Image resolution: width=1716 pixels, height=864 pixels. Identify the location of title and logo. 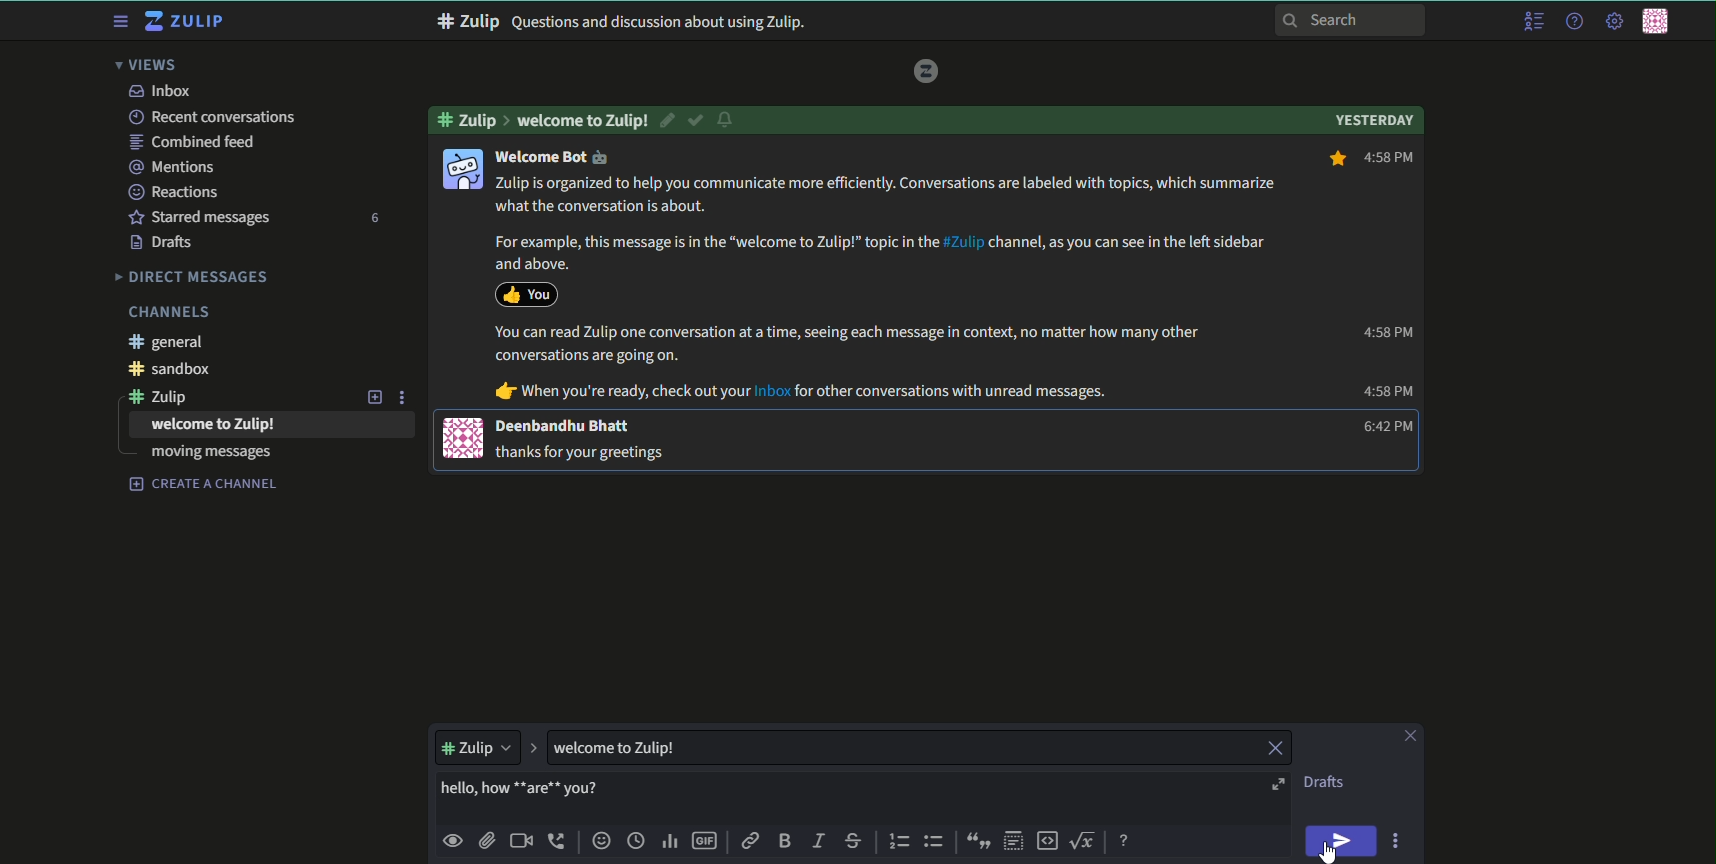
(187, 22).